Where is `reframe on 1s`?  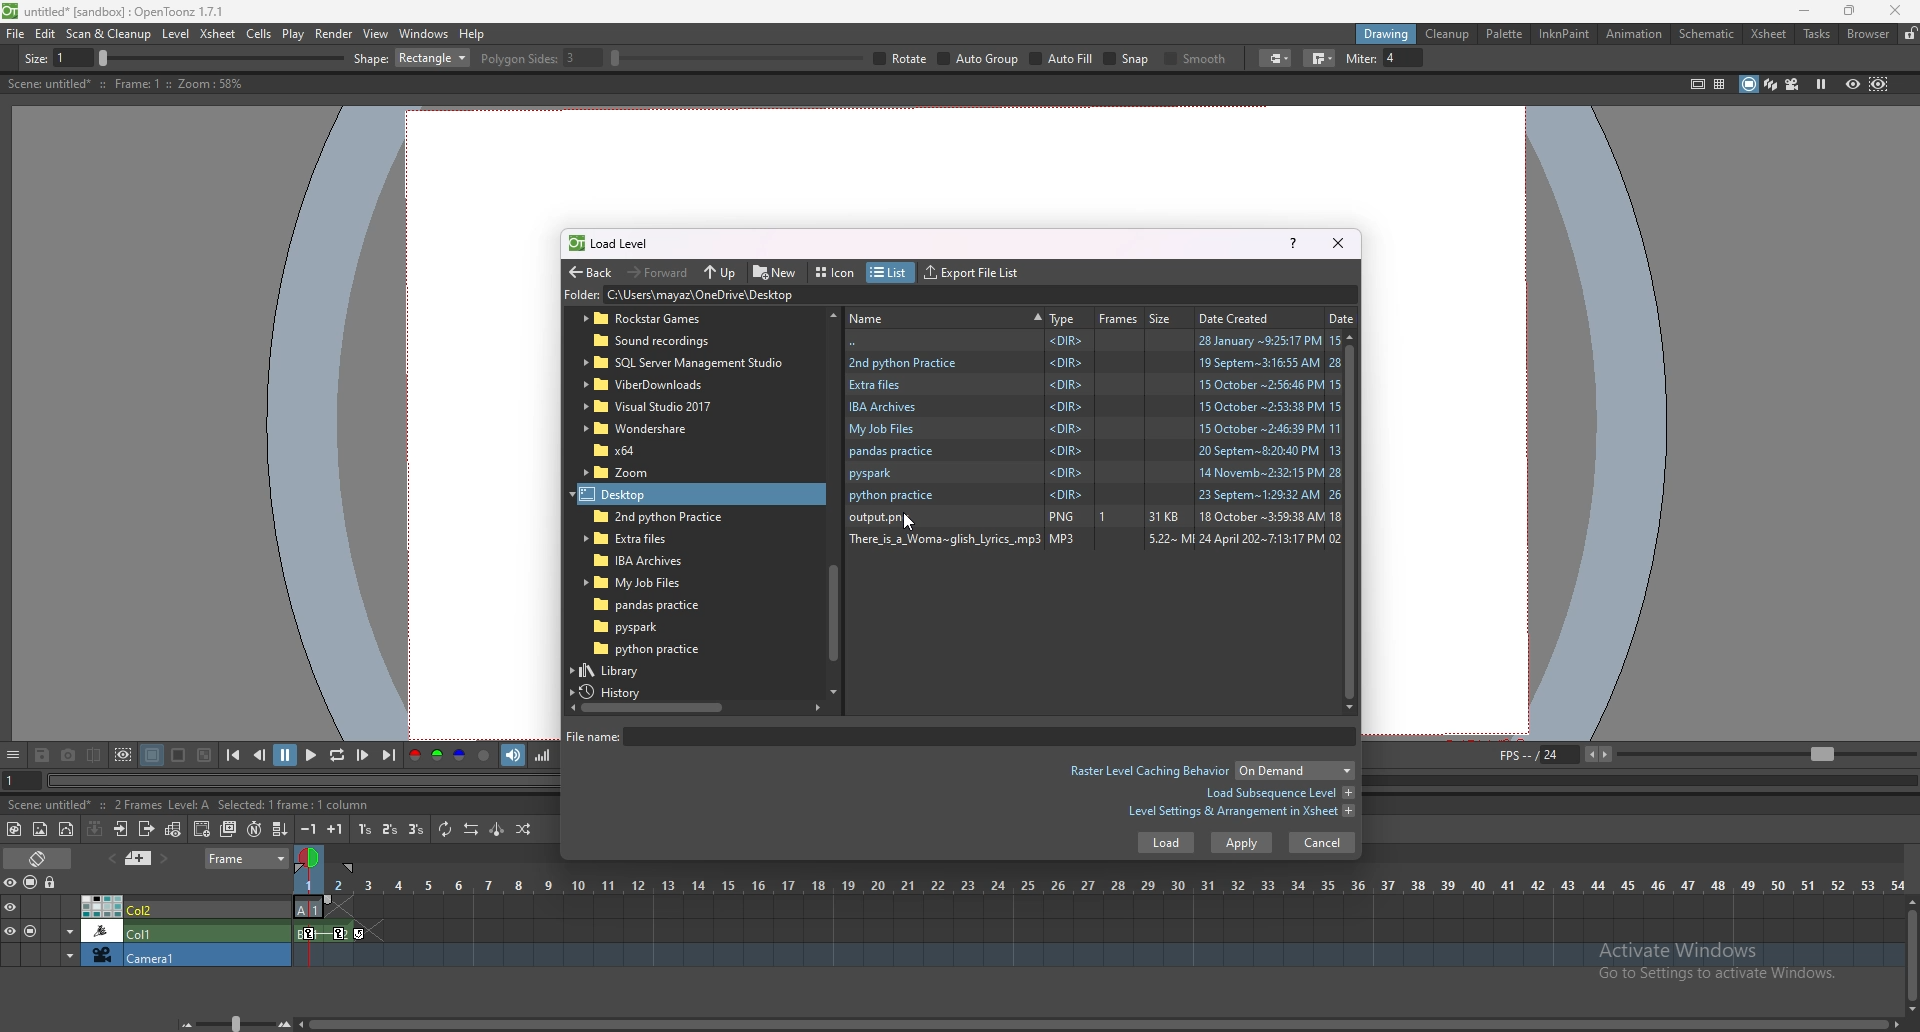 reframe on 1s is located at coordinates (367, 829).